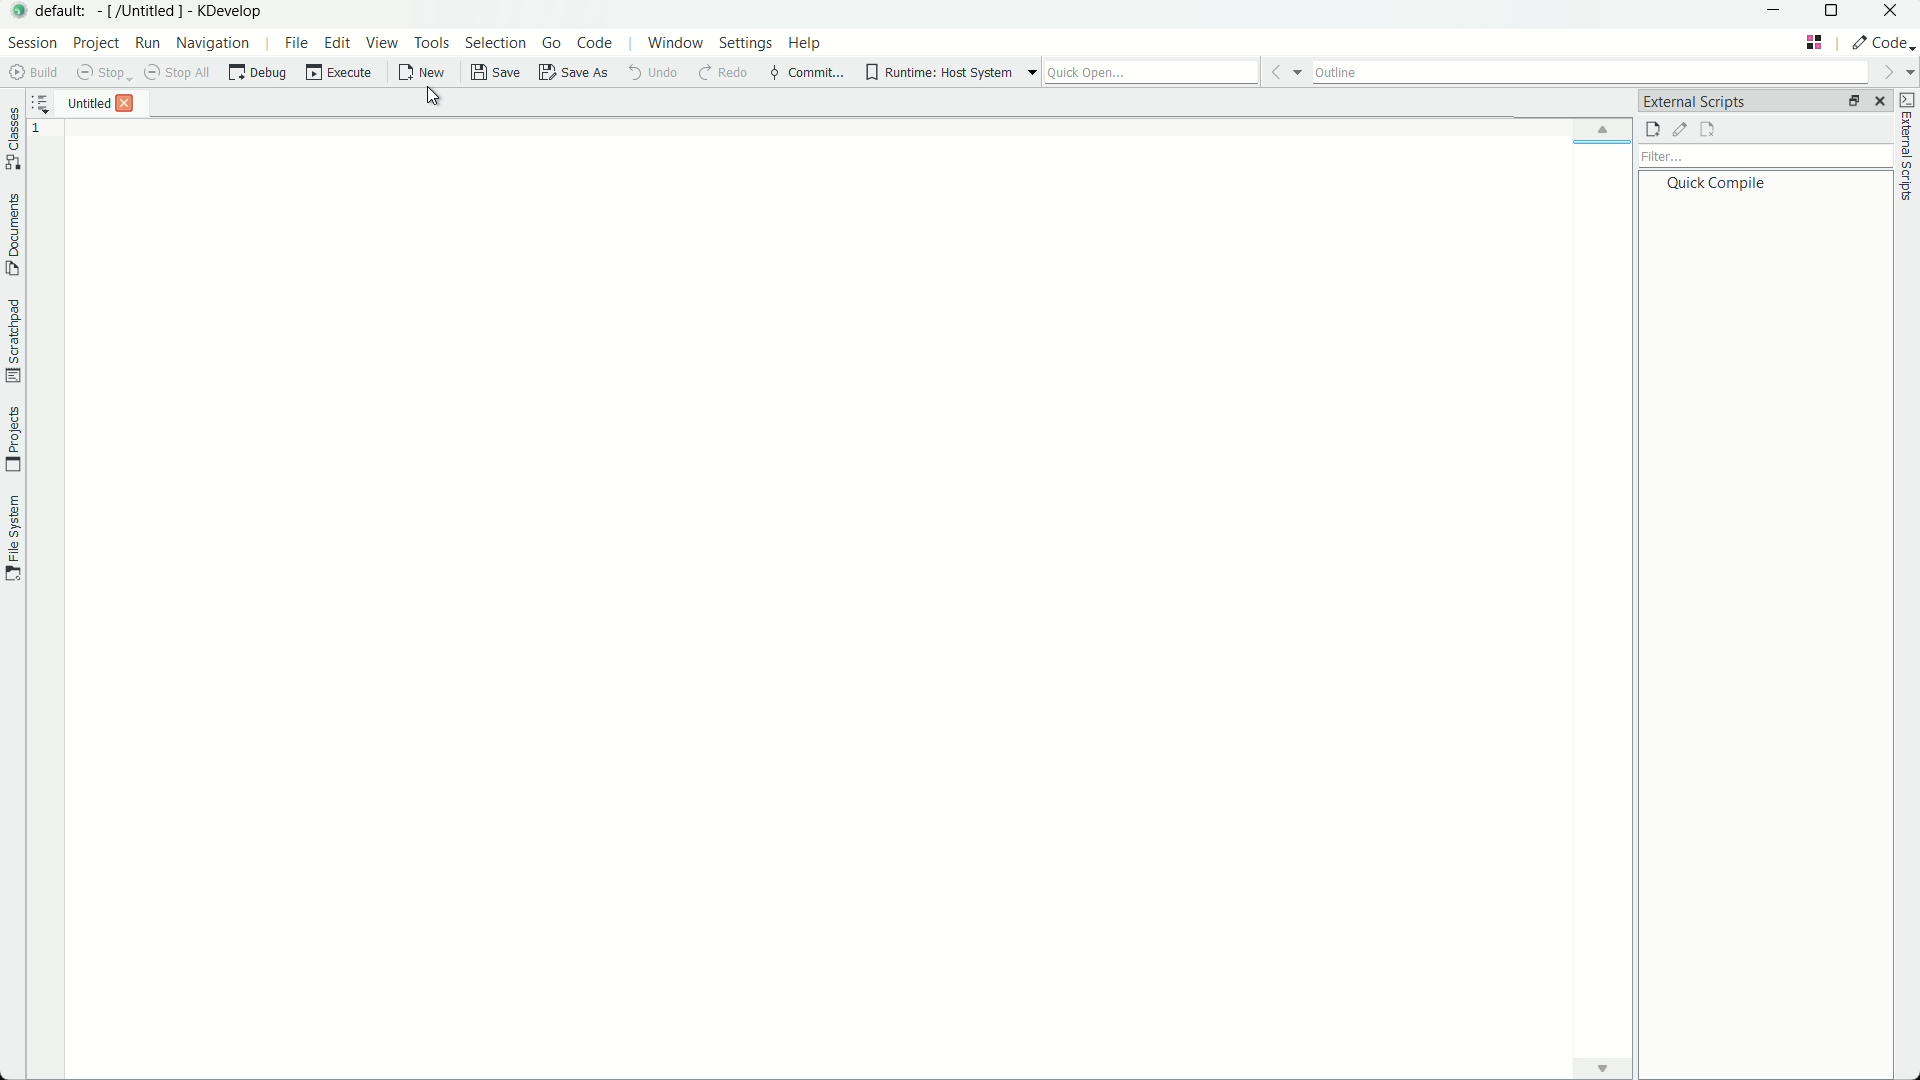 The height and width of the screenshot is (1080, 1920). Describe the element at coordinates (951, 72) in the screenshot. I see `runtime host system` at that location.